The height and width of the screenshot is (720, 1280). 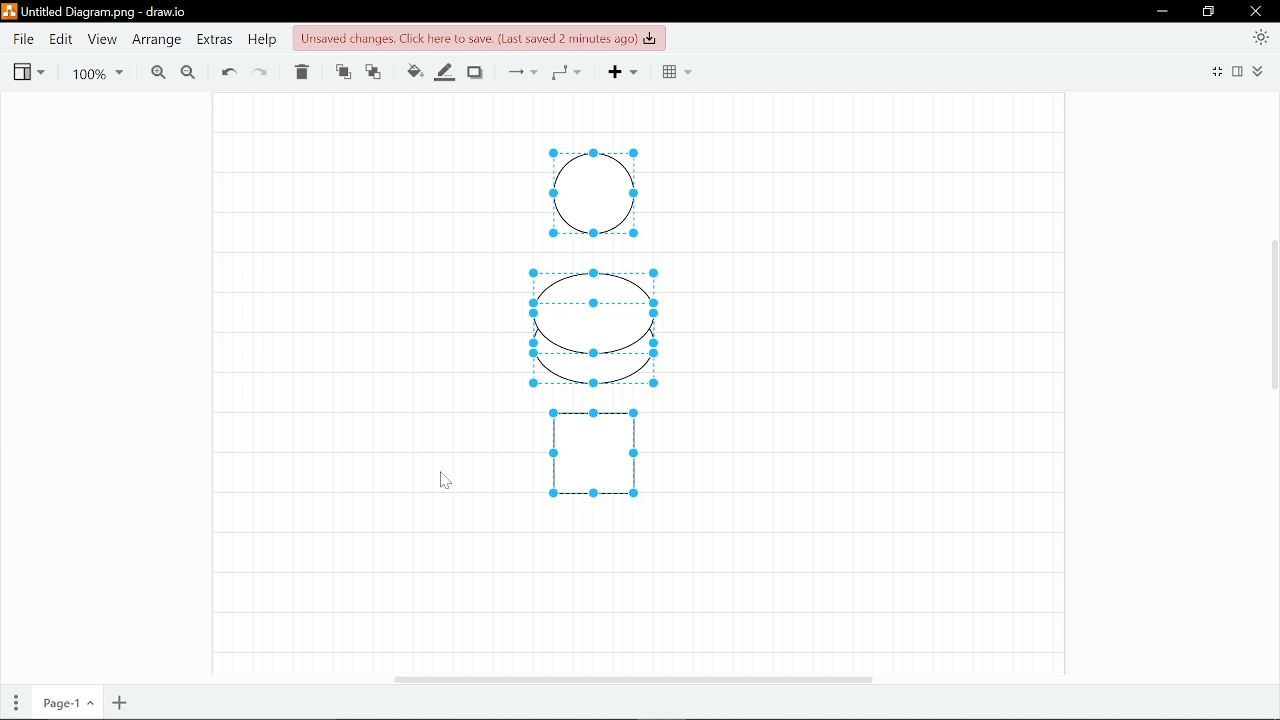 I want to click on Current page, so click(x=66, y=703).